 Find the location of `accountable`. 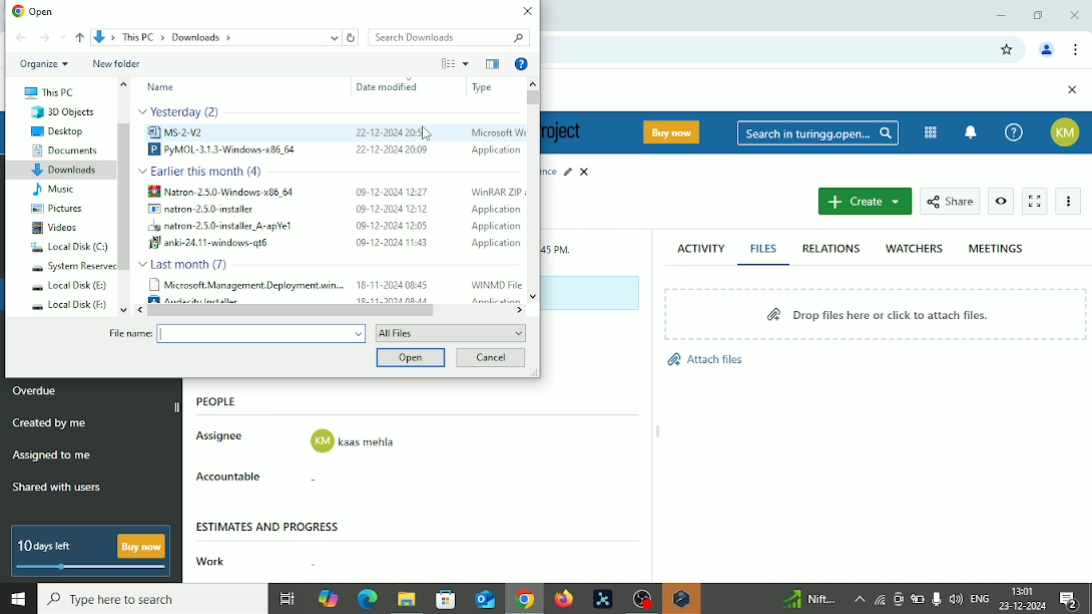

accountable is located at coordinates (354, 481).